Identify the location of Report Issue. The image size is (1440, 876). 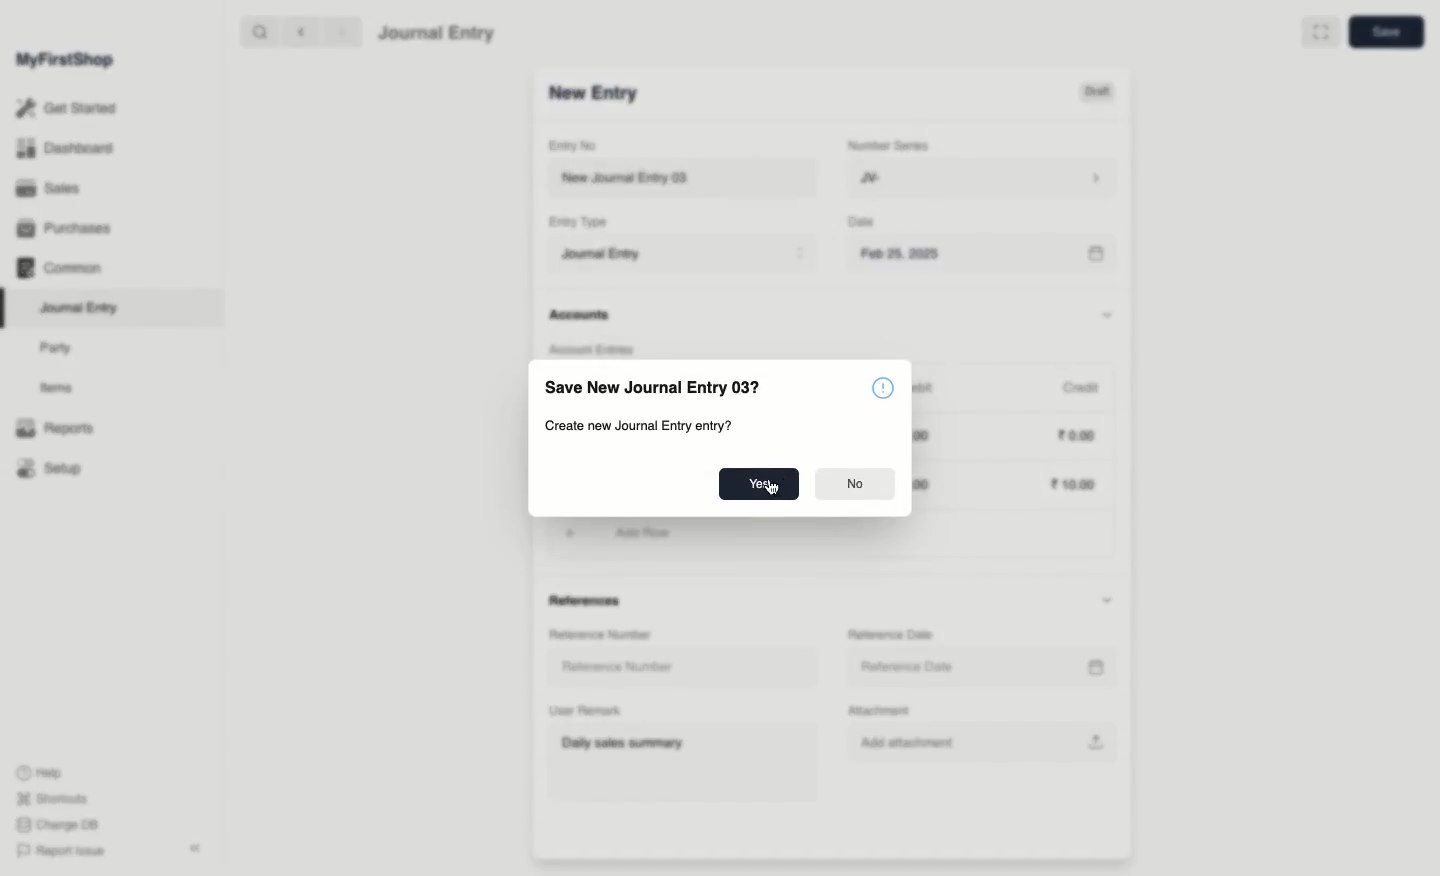
(59, 851).